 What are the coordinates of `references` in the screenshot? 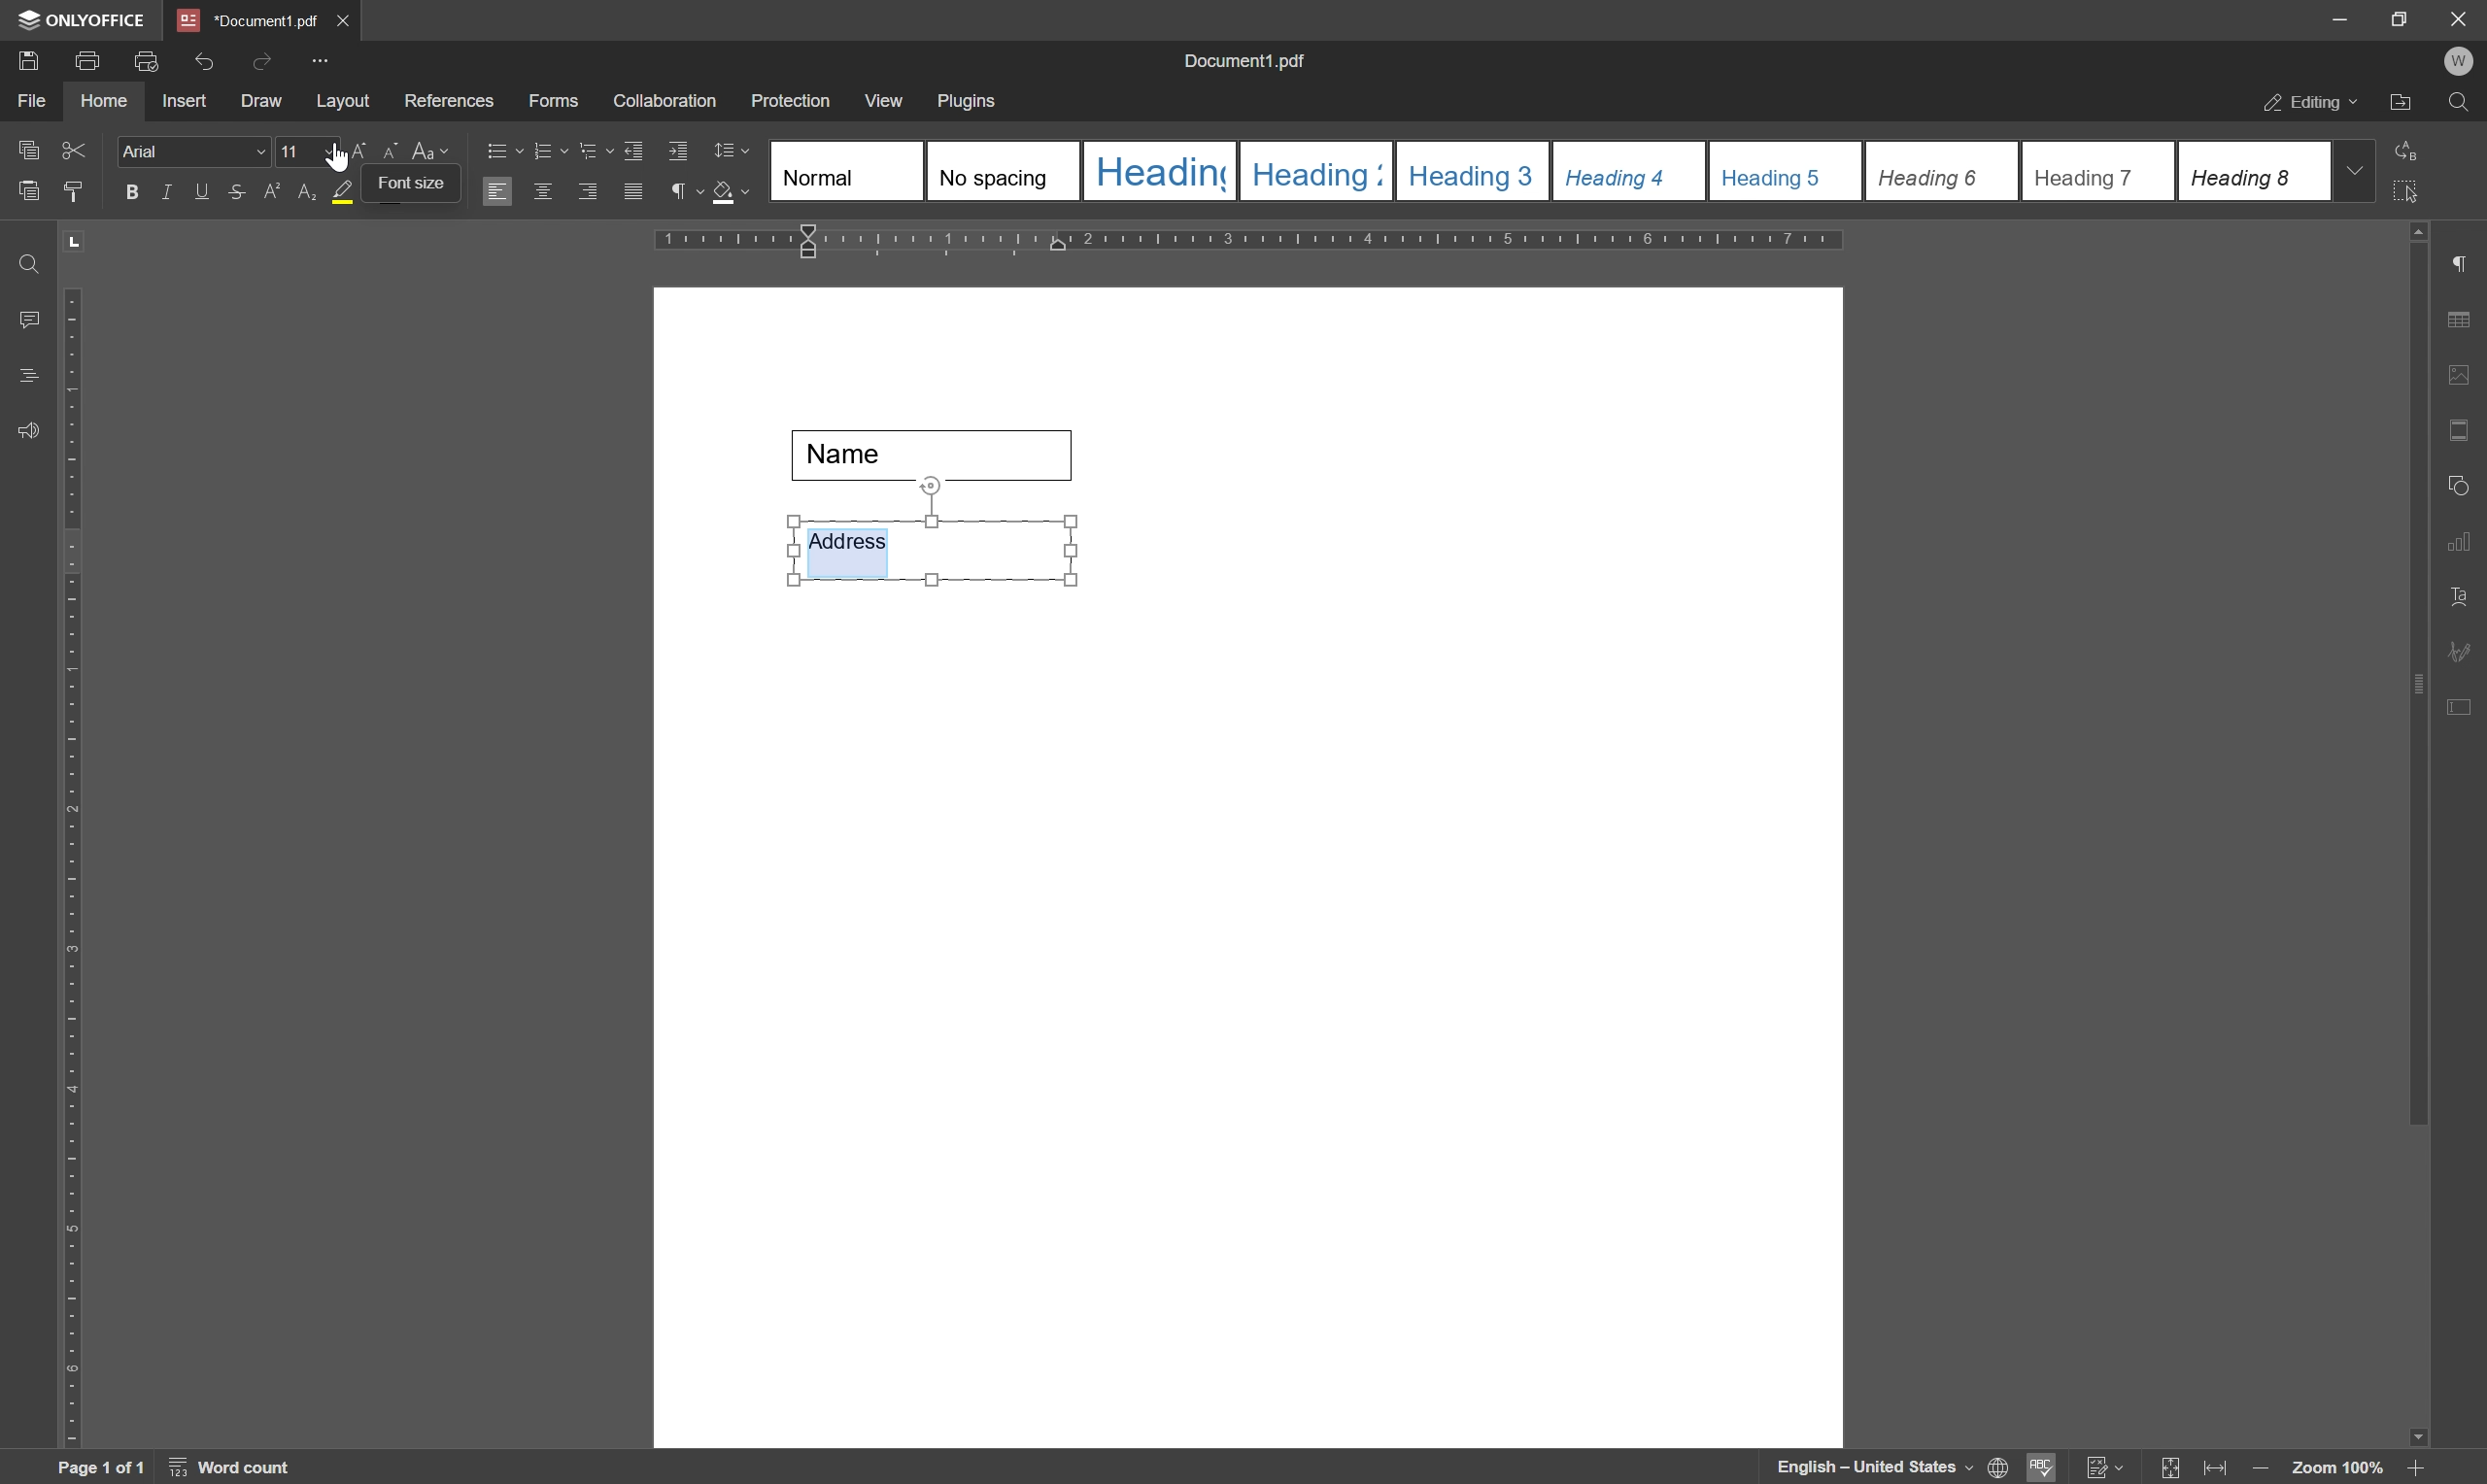 It's located at (448, 101).